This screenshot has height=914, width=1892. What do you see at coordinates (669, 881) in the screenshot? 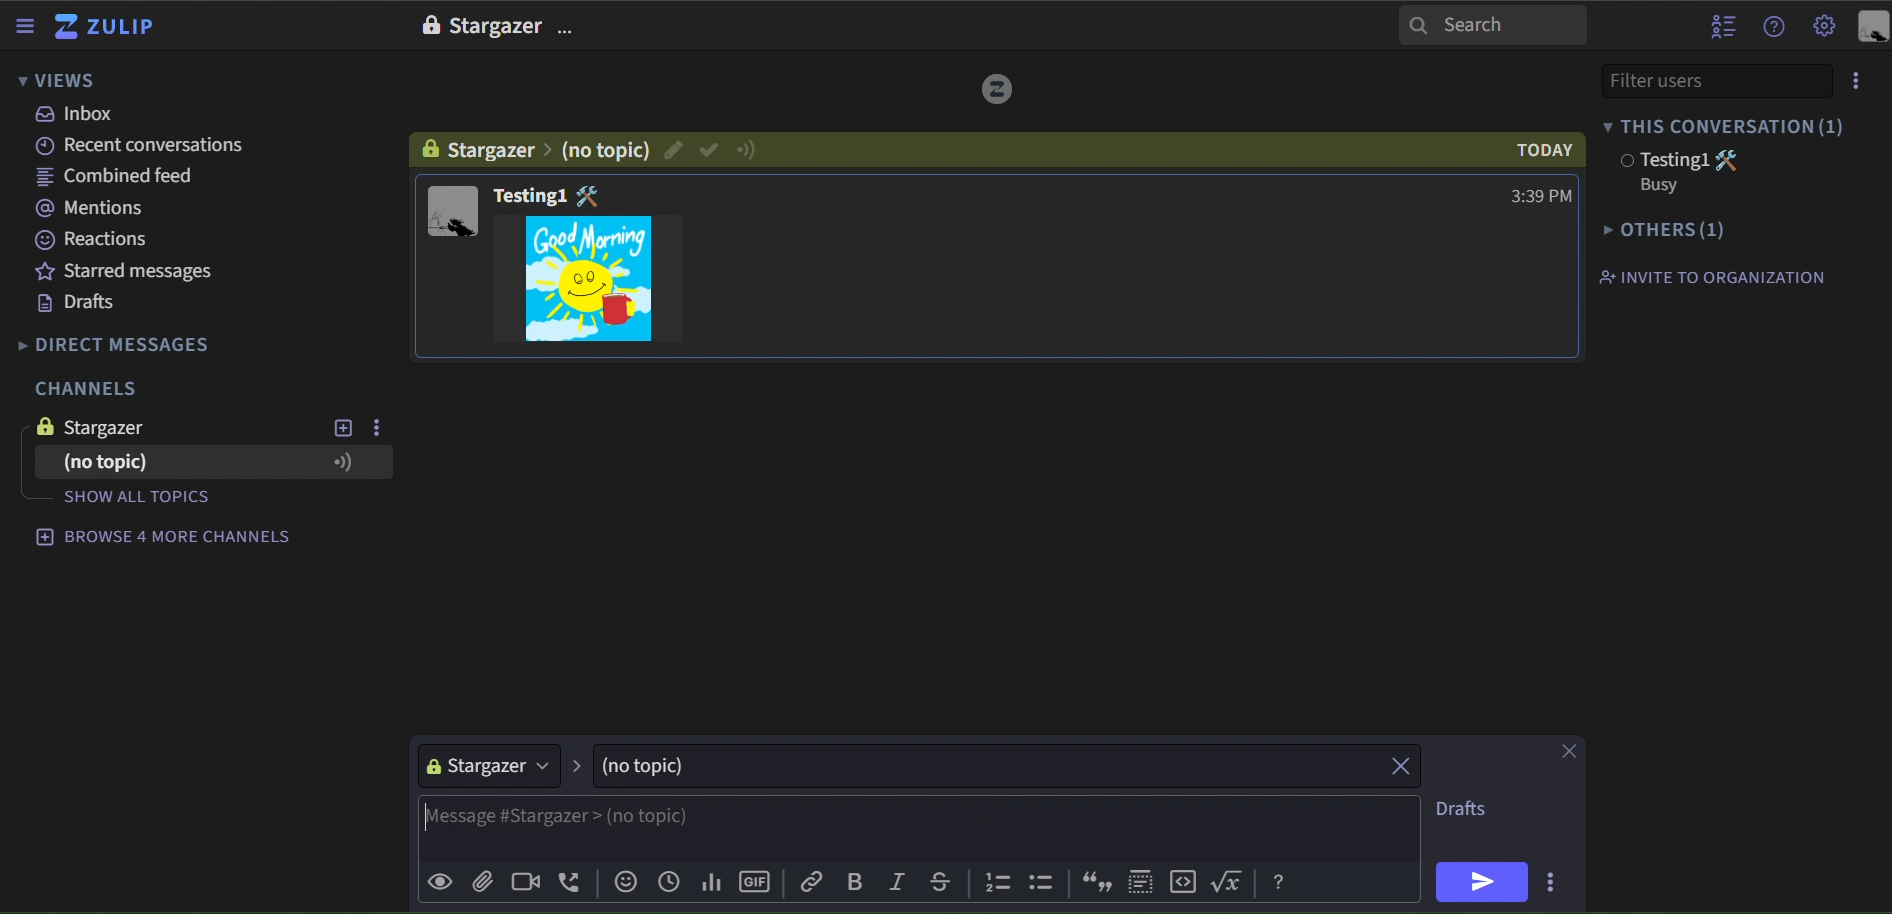
I see `add global time` at bounding box center [669, 881].